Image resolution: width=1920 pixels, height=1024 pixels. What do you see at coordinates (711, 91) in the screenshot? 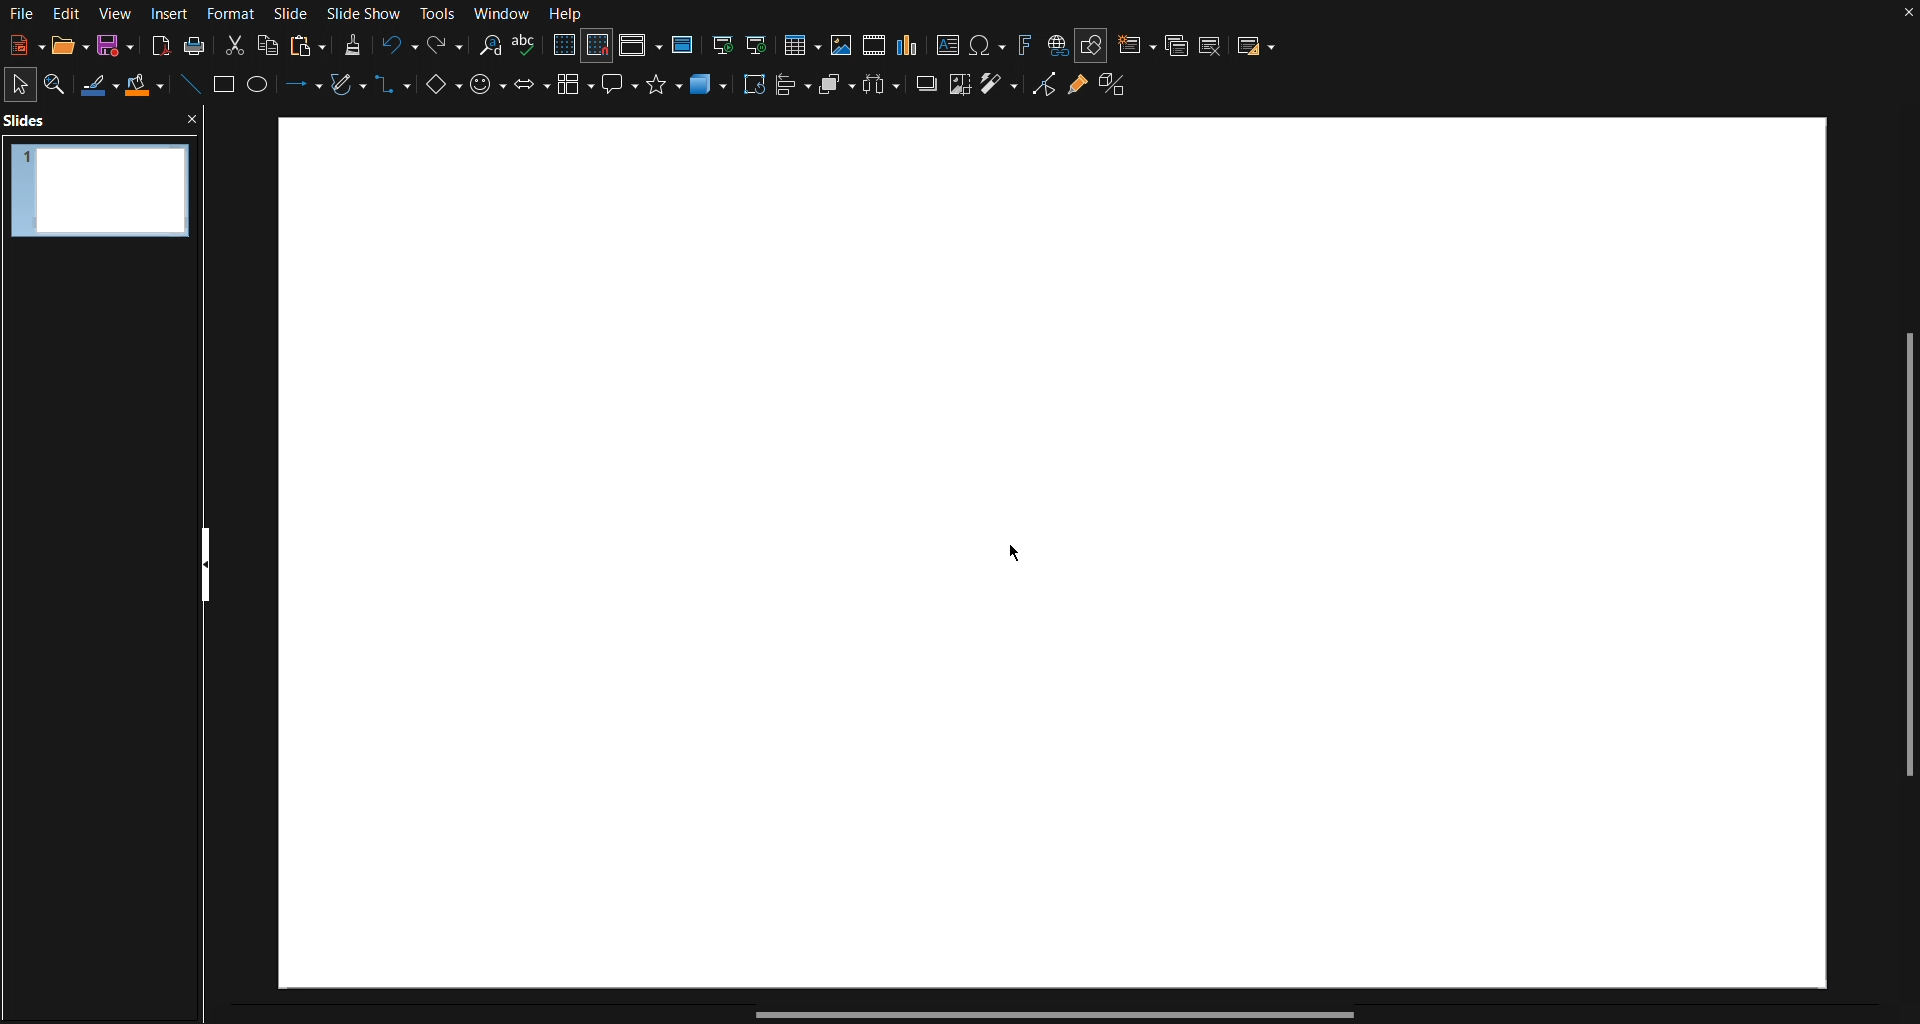
I see `3D Objects` at bounding box center [711, 91].